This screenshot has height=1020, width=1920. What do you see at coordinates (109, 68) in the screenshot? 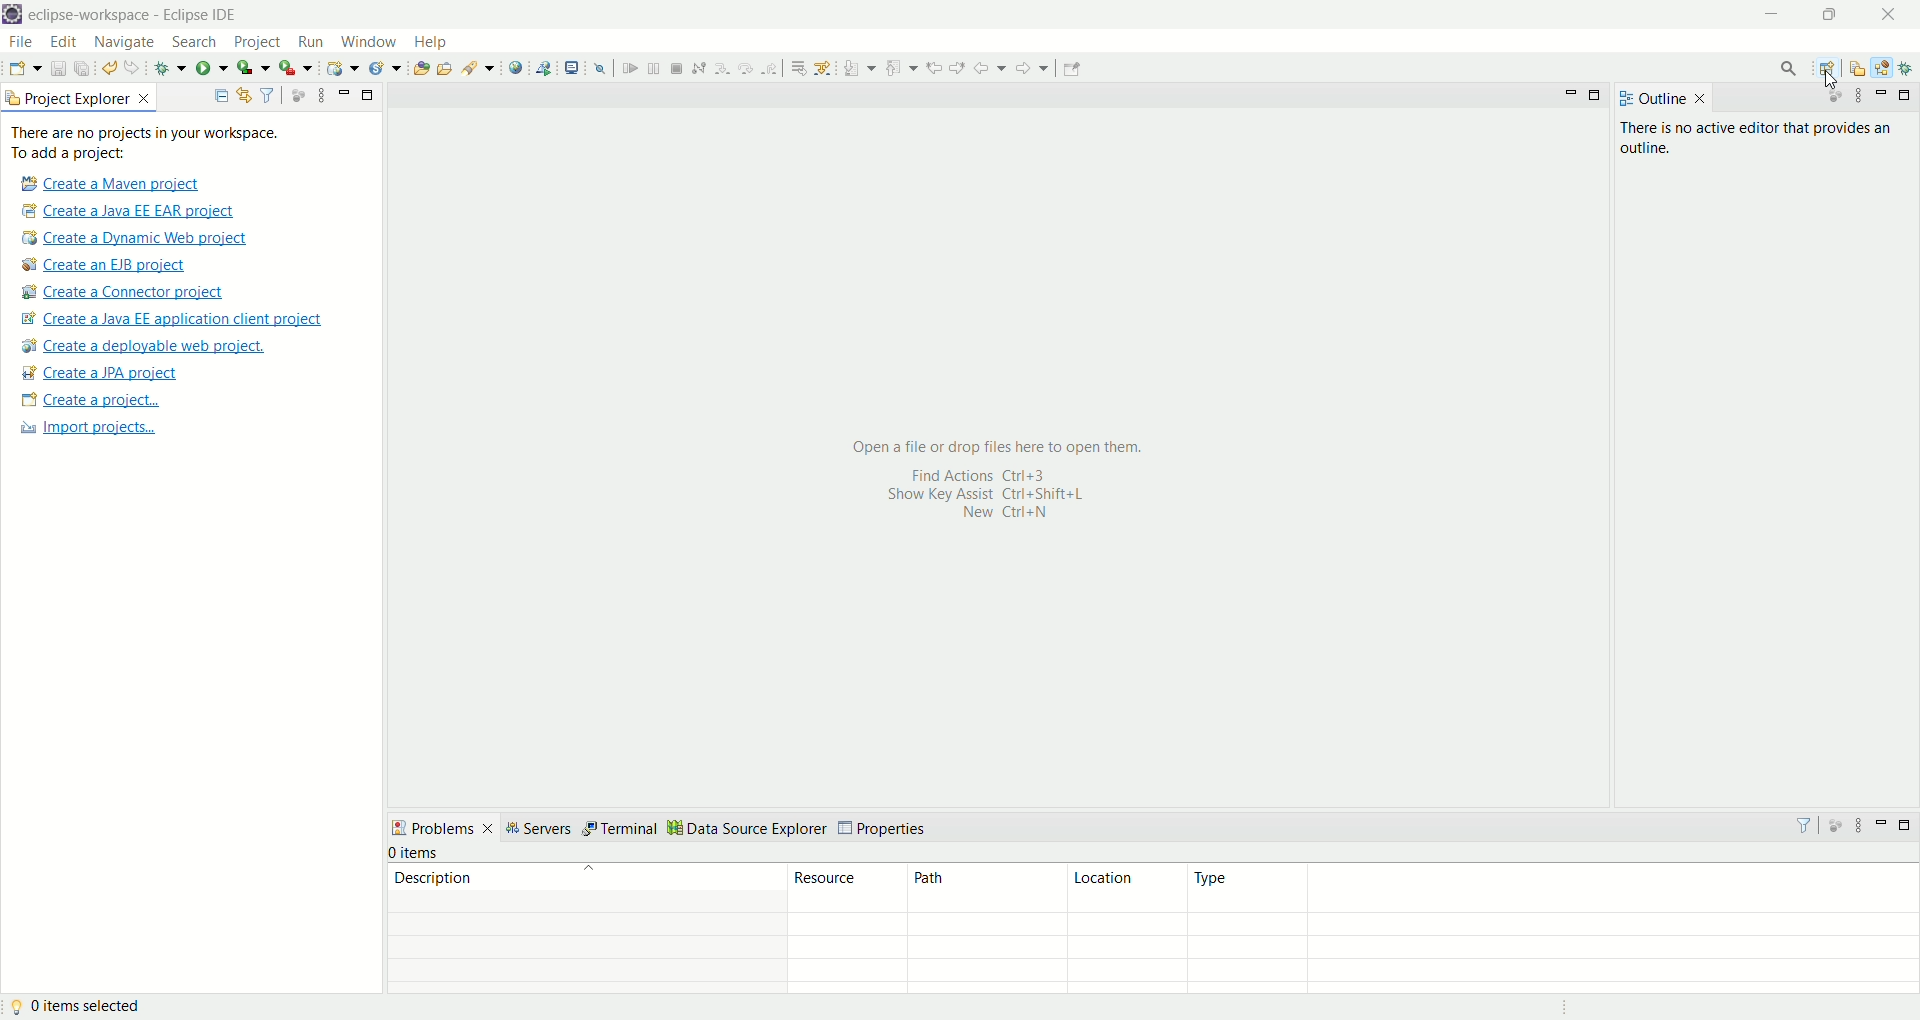
I see `undo` at bounding box center [109, 68].